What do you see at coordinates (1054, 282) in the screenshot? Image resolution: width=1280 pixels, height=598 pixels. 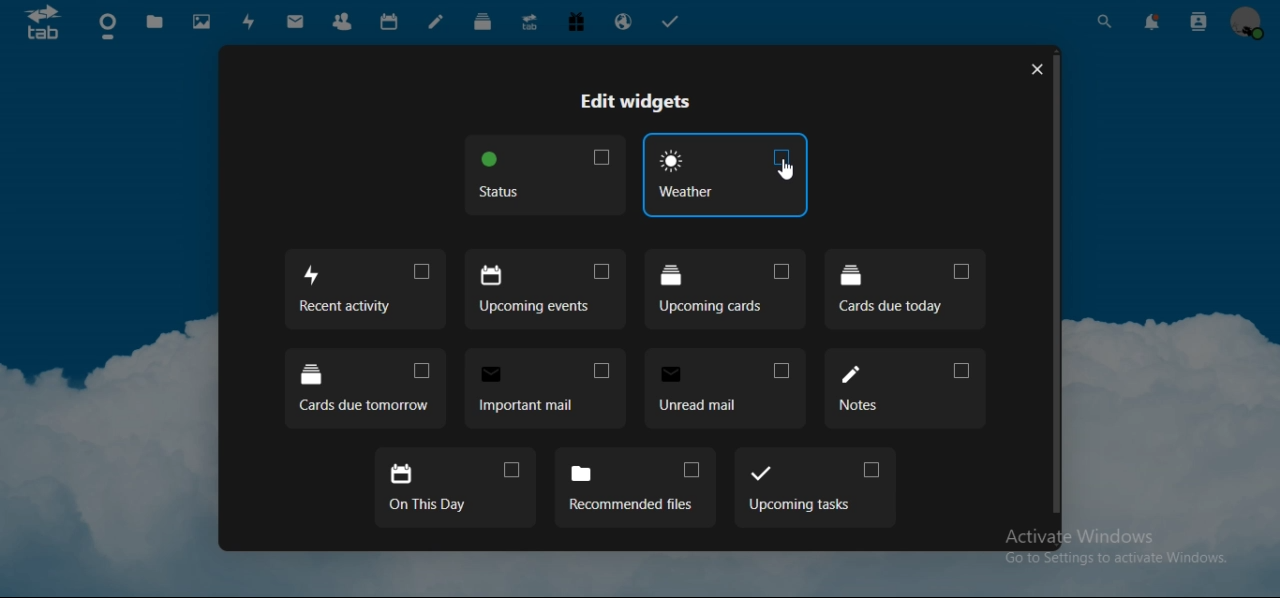 I see `scrollbar` at bounding box center [1054, 282].